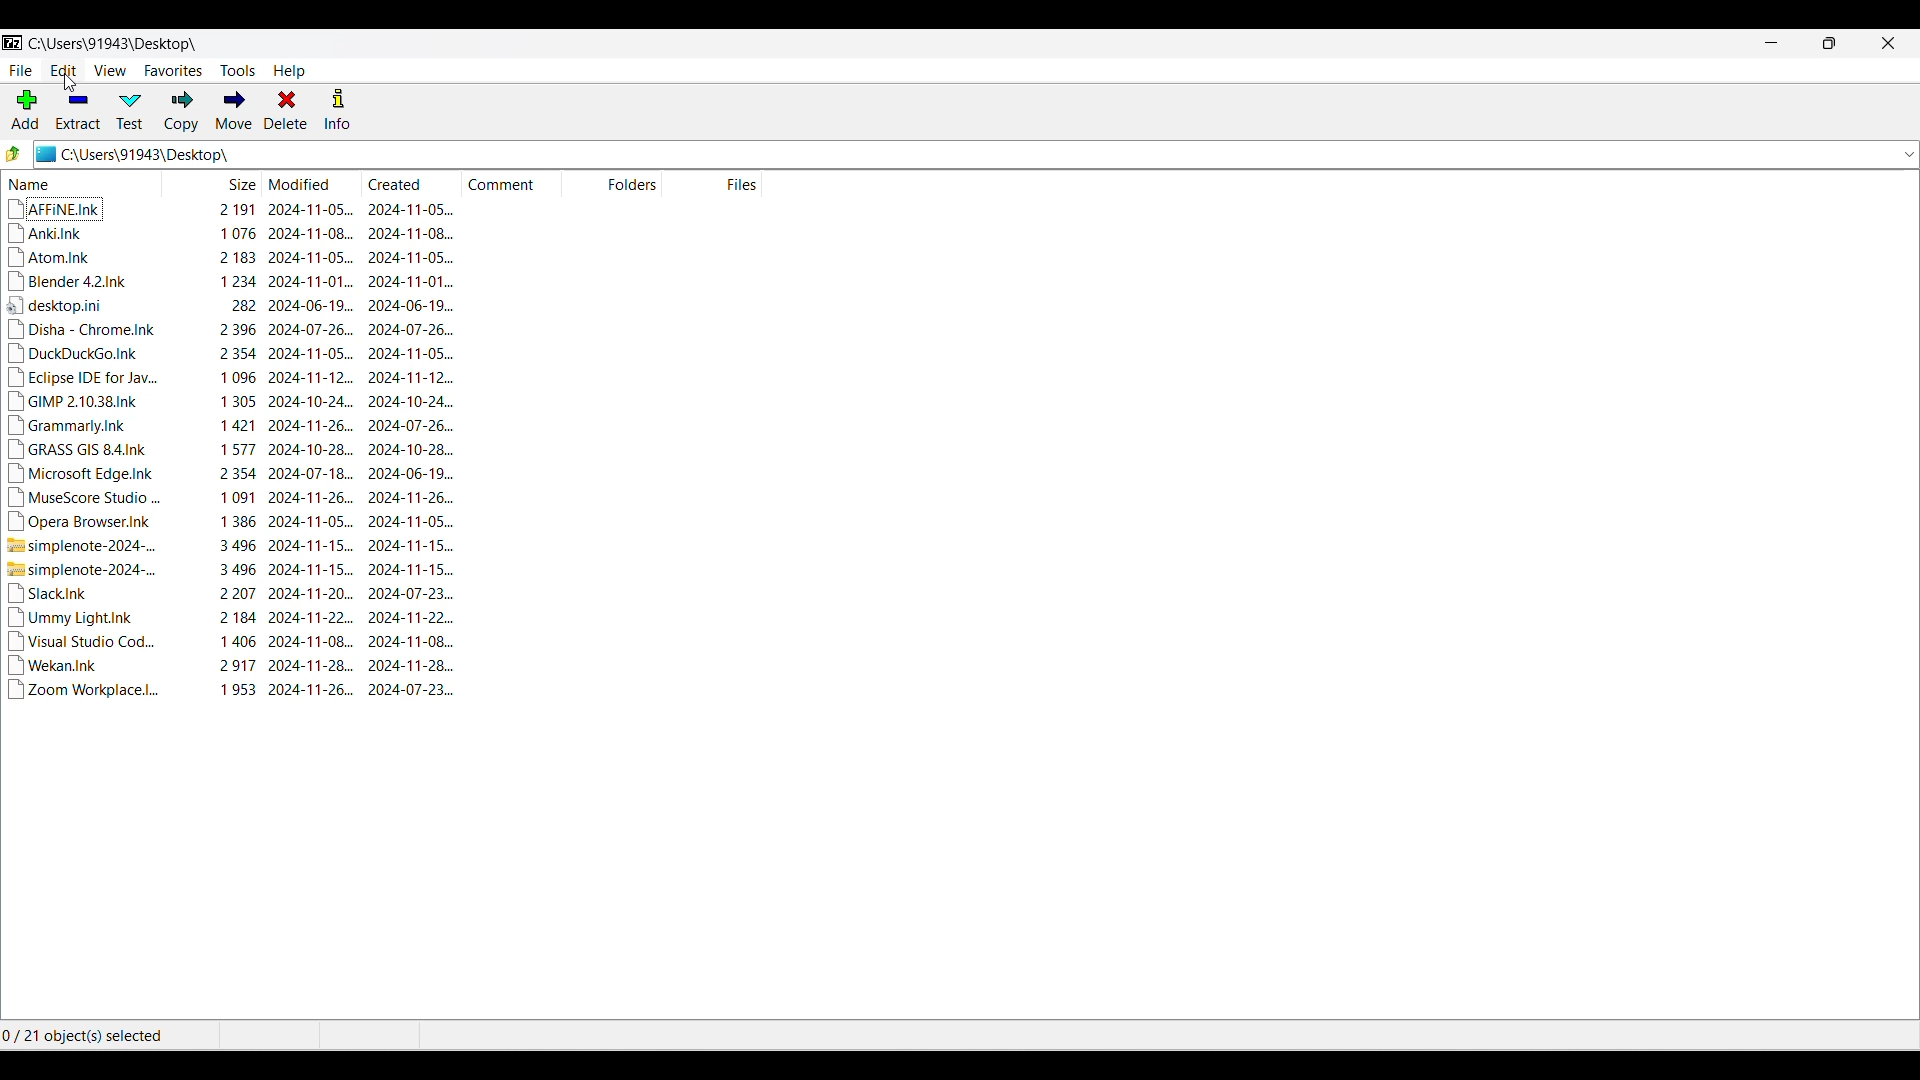 The image size is (1920, 1080). I want to click on List all previous folders, so click(1908, 155).